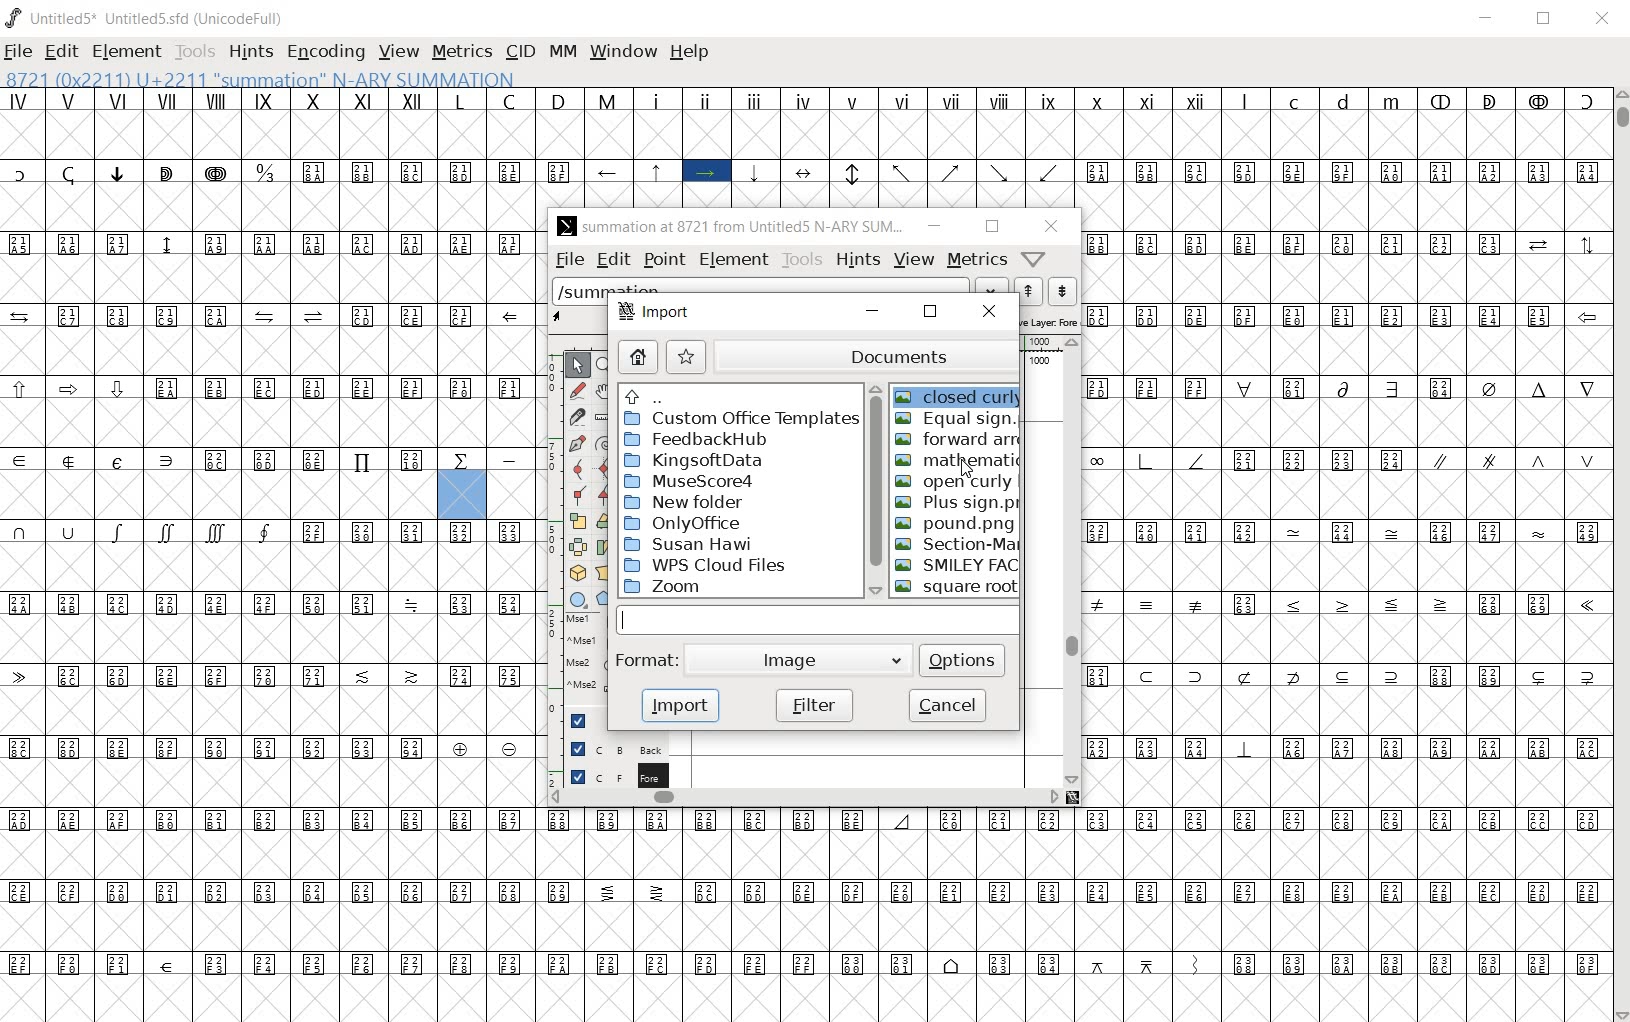 Image resolution: width=1630 pixels, height=1022 pixels. What do you see at coordinates (579, 548) in the screenshot?
I see `flip the selection` at bounding box center [579, 548].